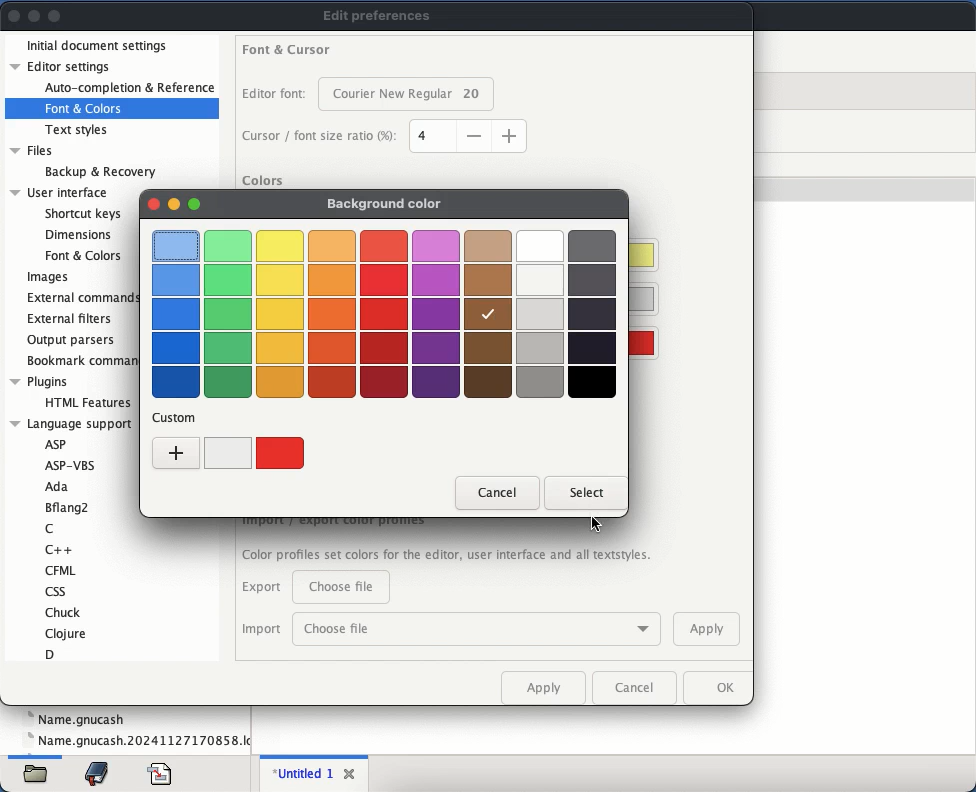 The image size is (976, 792). What do you see at coordinates (83, 363) in the screenshot?
I see `bookmark commands` at bounding box center [83, 363].